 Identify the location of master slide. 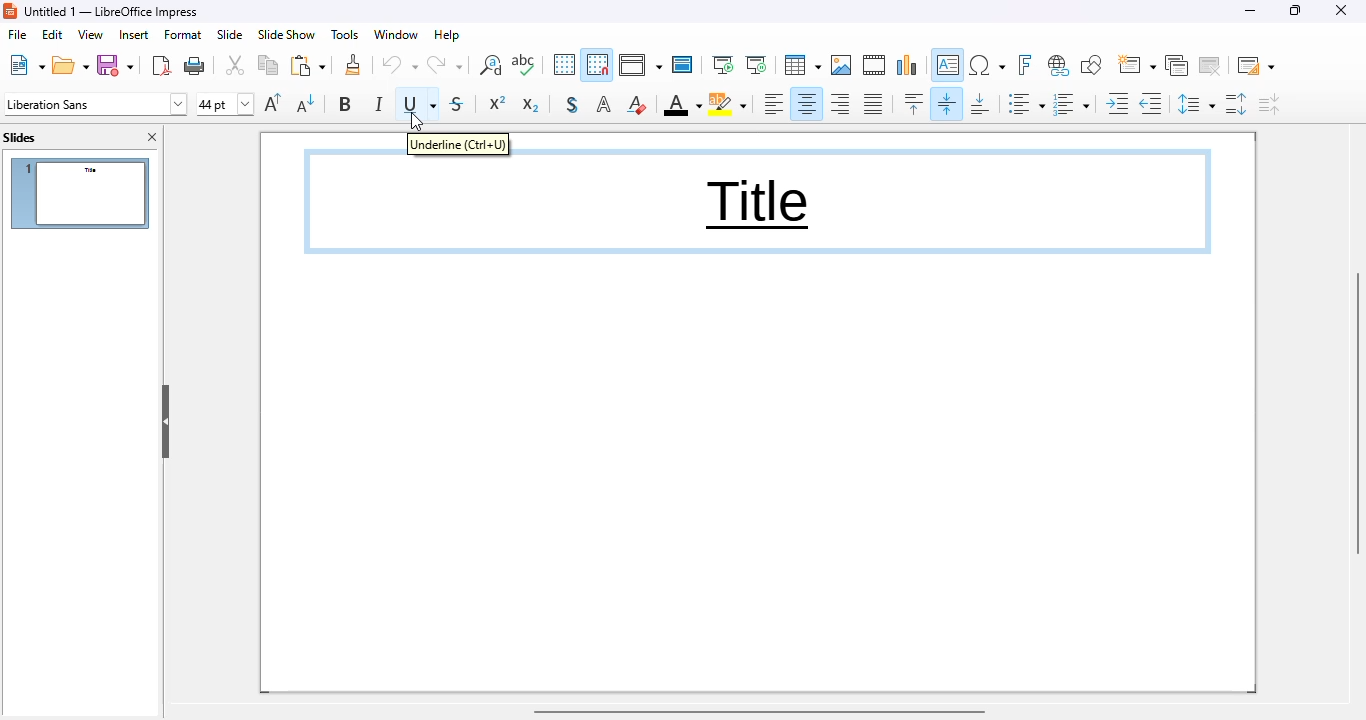
(684, 65).